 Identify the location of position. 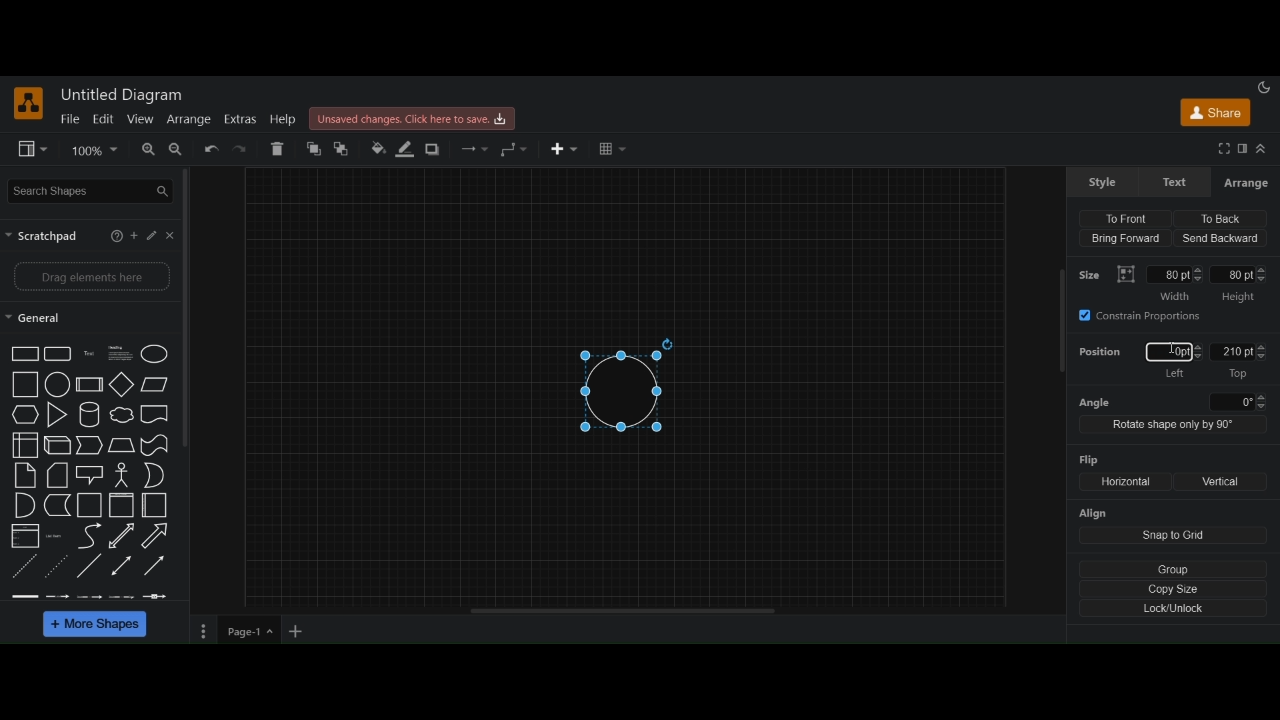
(1102, 355).